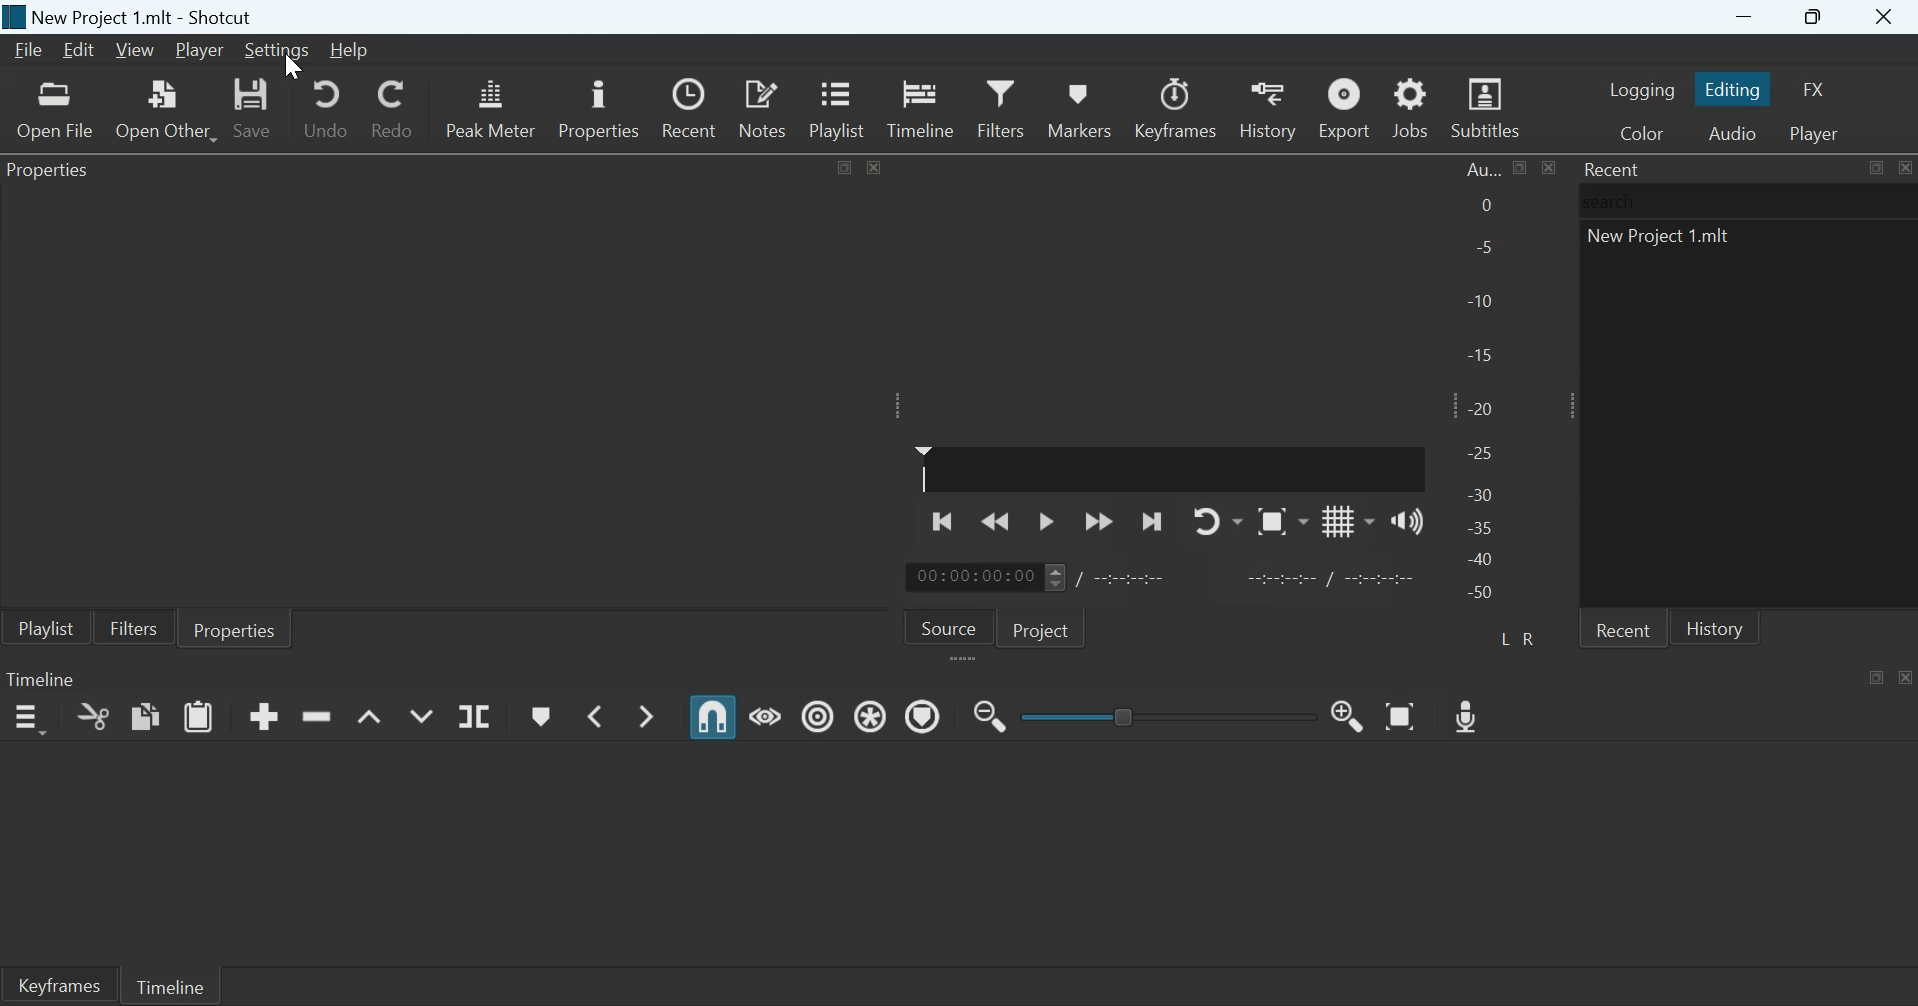 This screenshot has width=1918, height=1006. What do you see at coordinates (1132, 578) in the screenshot?
I see `Duration` at bounding box center [1132, 578].